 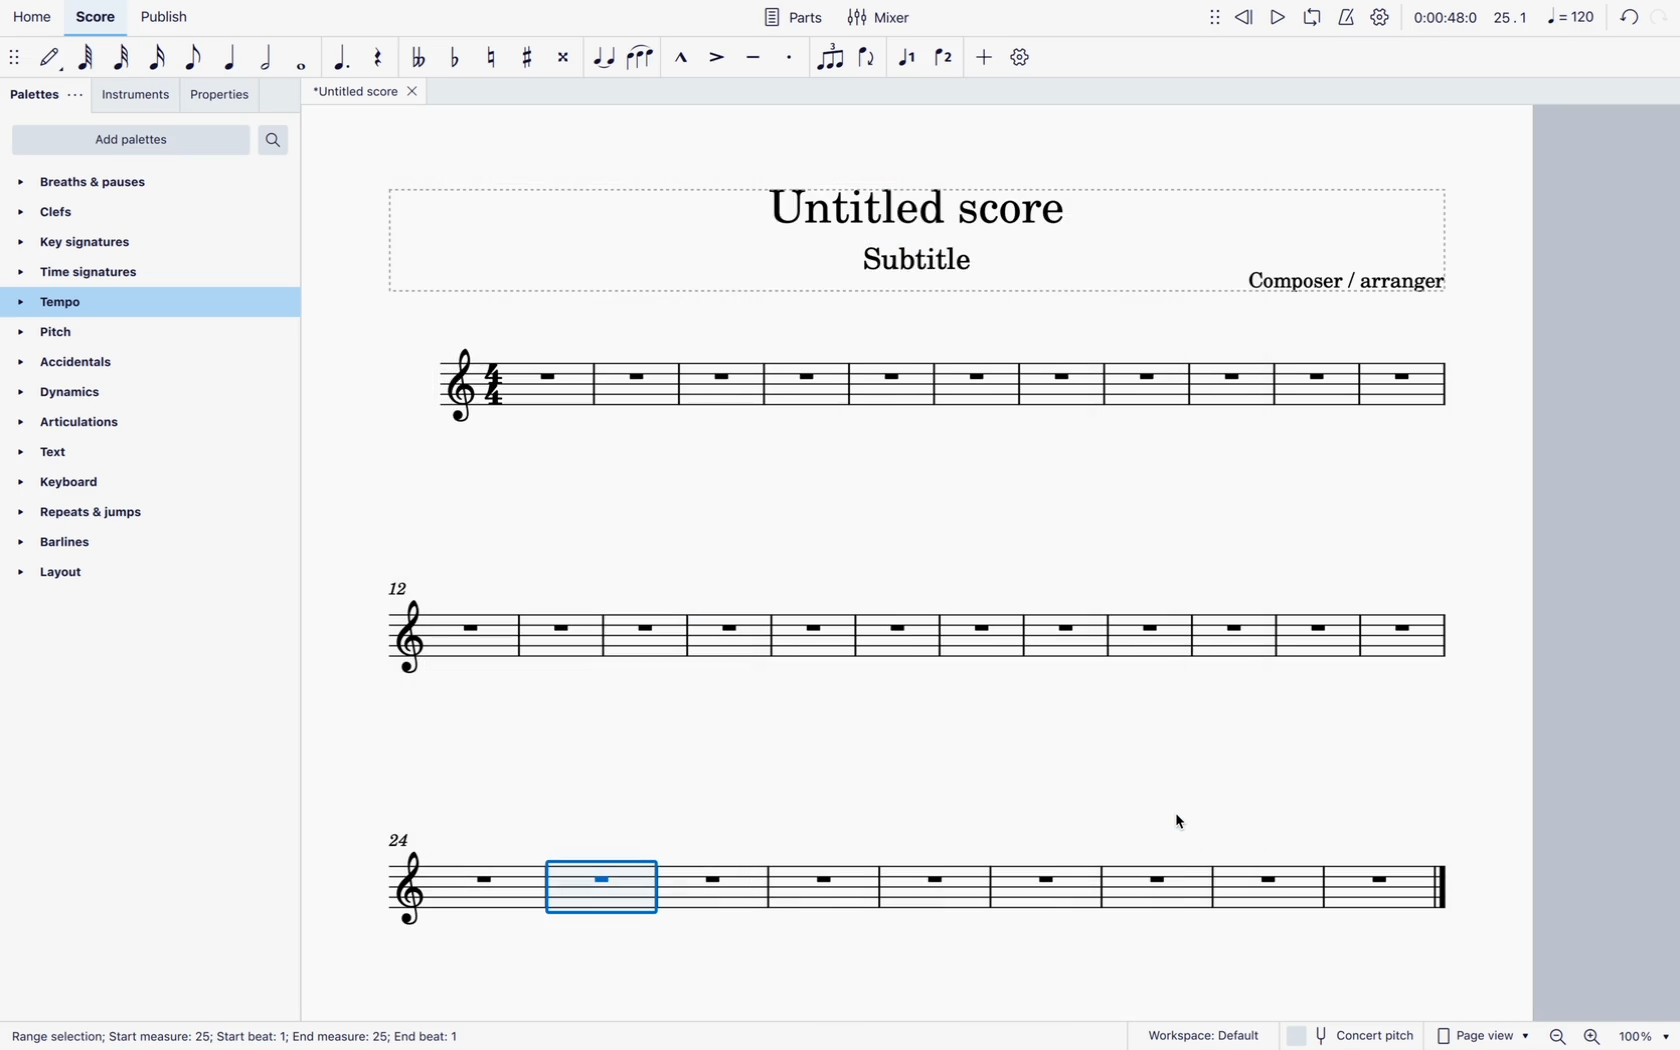 What do you see at coordinates (77, 364) in the screenshot?
I see `accidentals` at bounding box center [77, 364].